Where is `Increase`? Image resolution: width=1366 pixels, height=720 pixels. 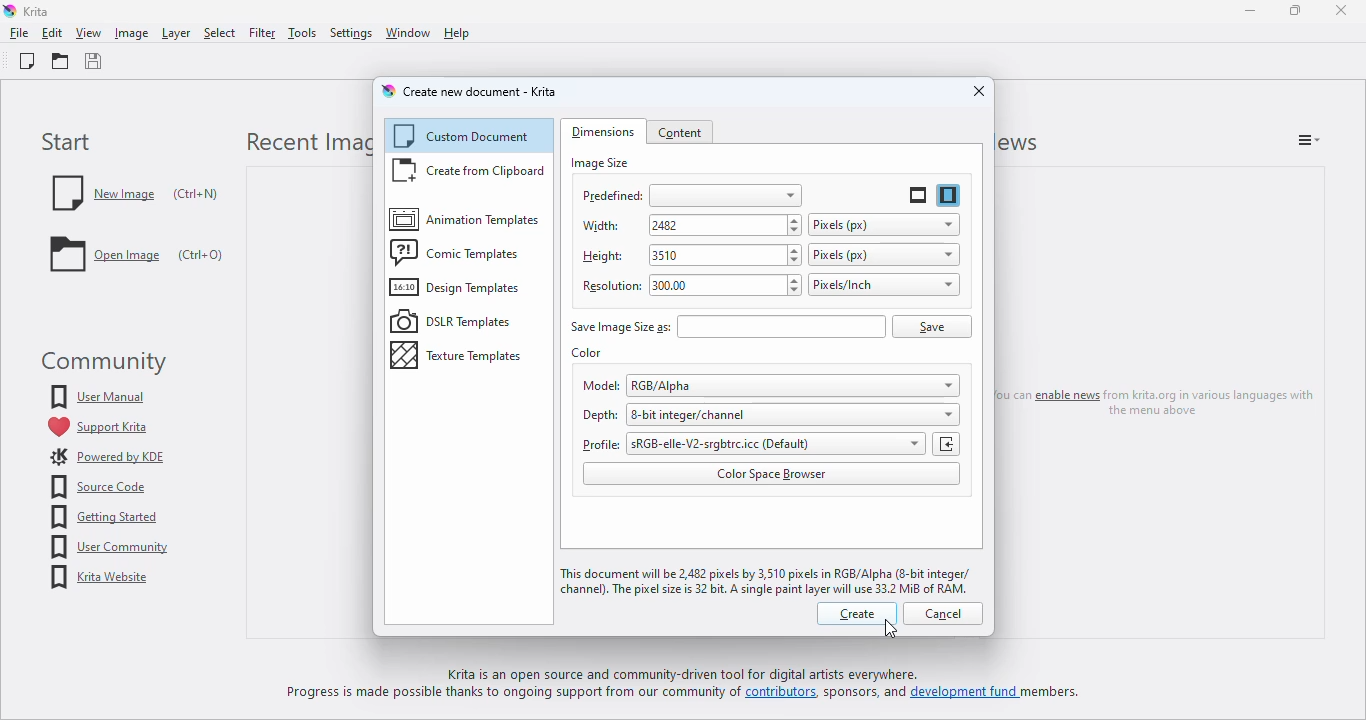
Increase is located at coordinates (797, 218).